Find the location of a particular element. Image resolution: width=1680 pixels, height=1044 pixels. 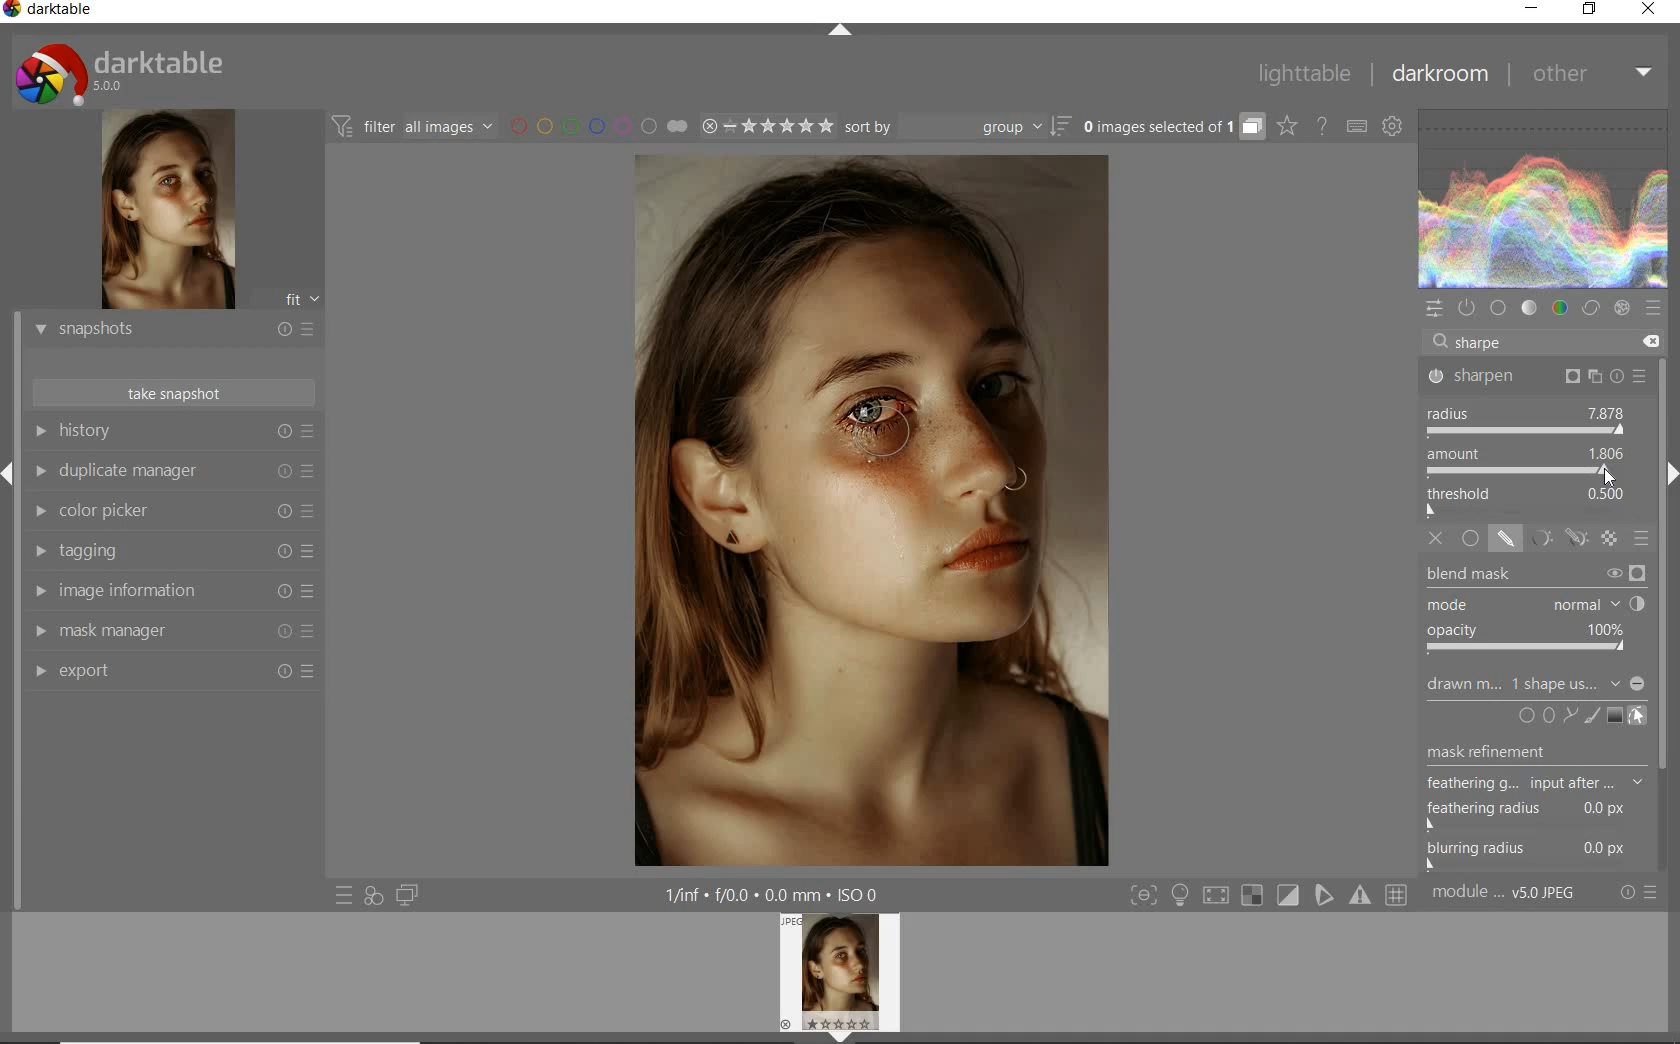

FEATHERING RADIUS is located at coordinates (1533, 810).